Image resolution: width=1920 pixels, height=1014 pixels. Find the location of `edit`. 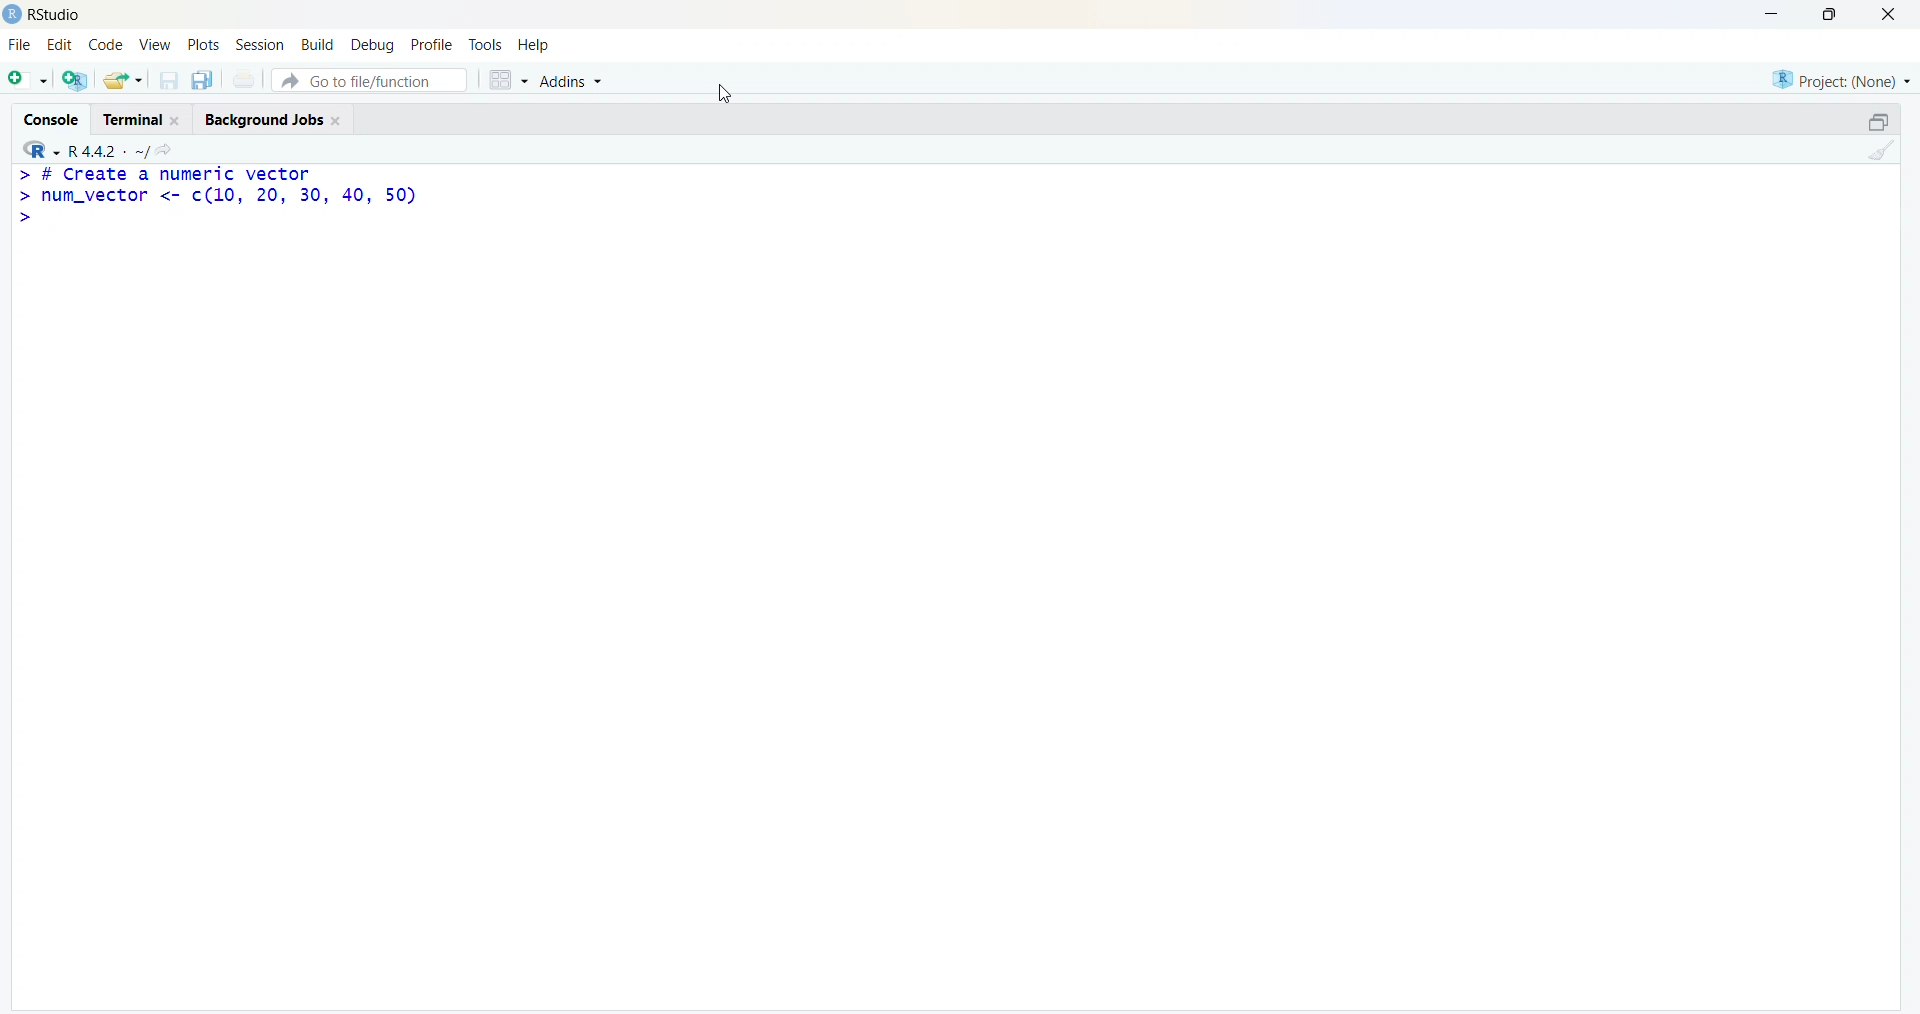

edit is located at coordinates (60, 44).